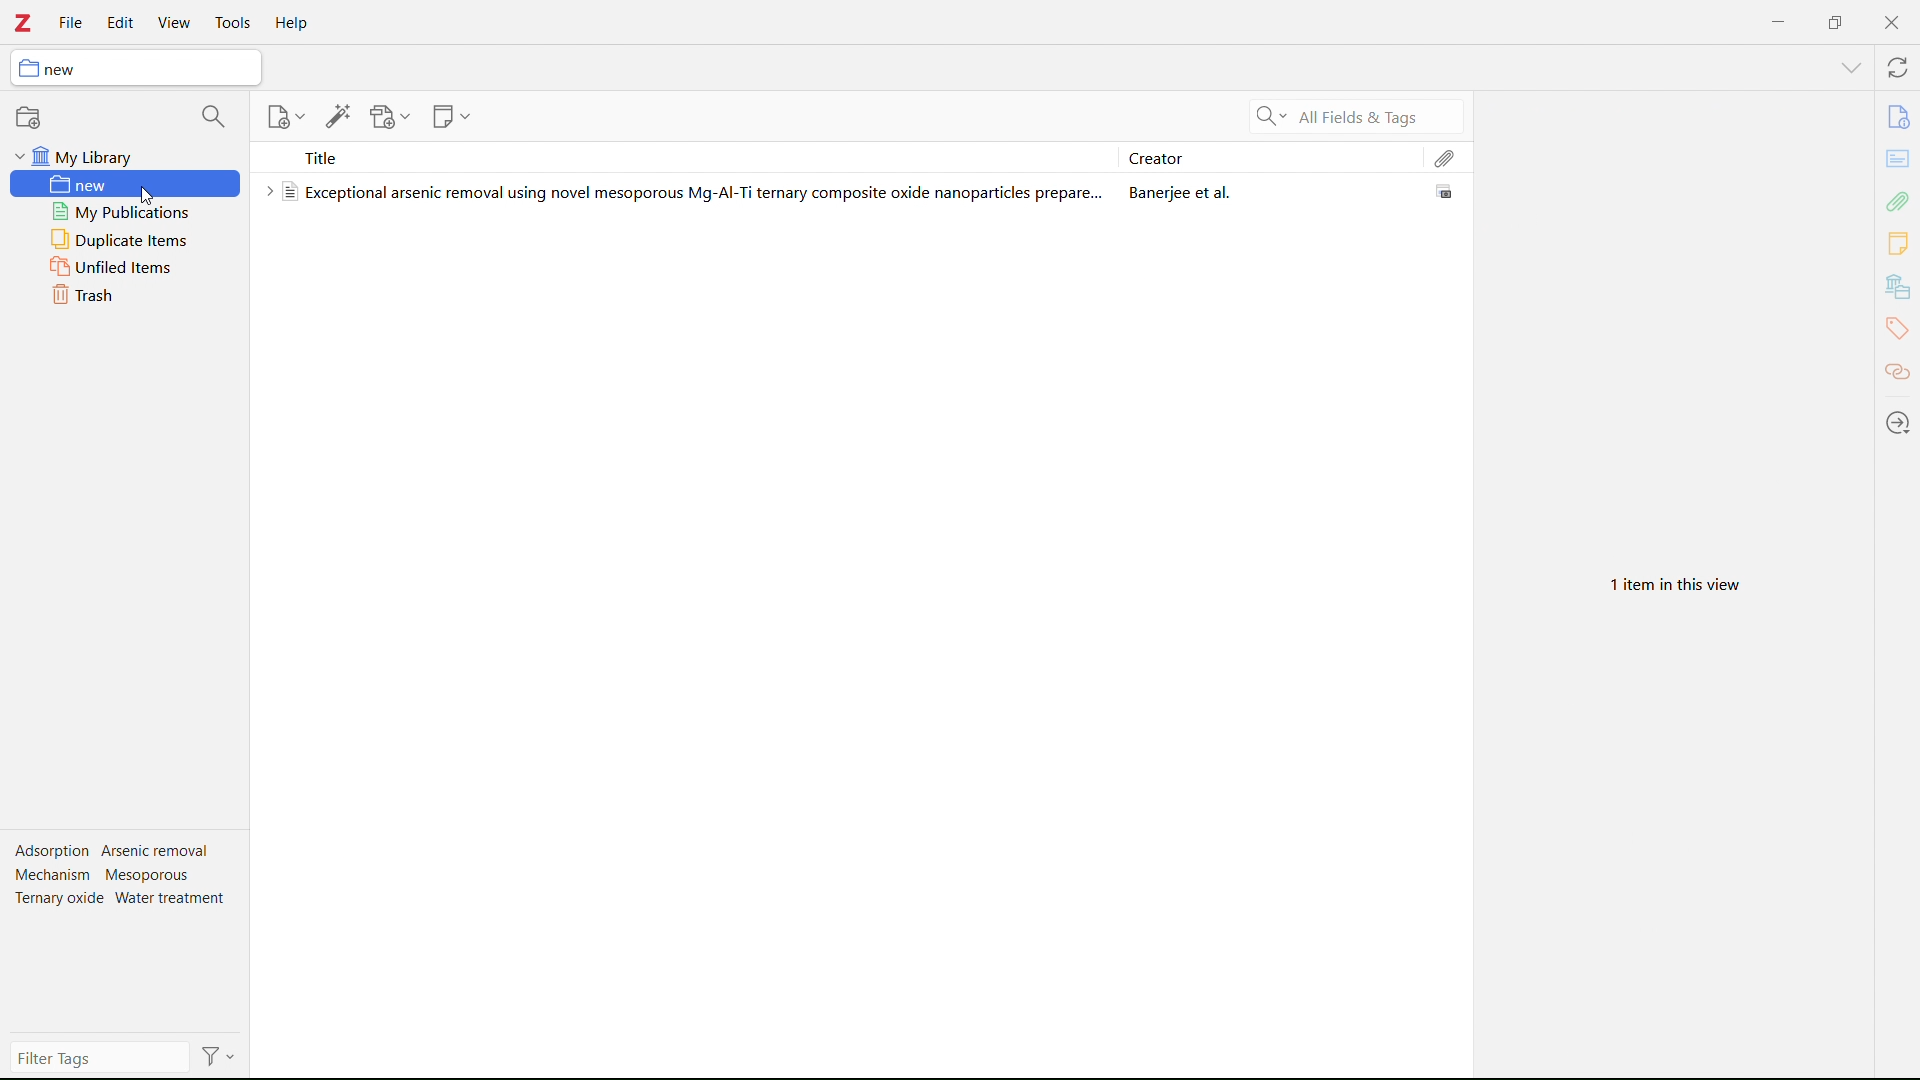 This screenshot has width=1920, height=1080. Describe the element at coordinates (1898, 160) in the screenshot. I see `abstract` at that location.